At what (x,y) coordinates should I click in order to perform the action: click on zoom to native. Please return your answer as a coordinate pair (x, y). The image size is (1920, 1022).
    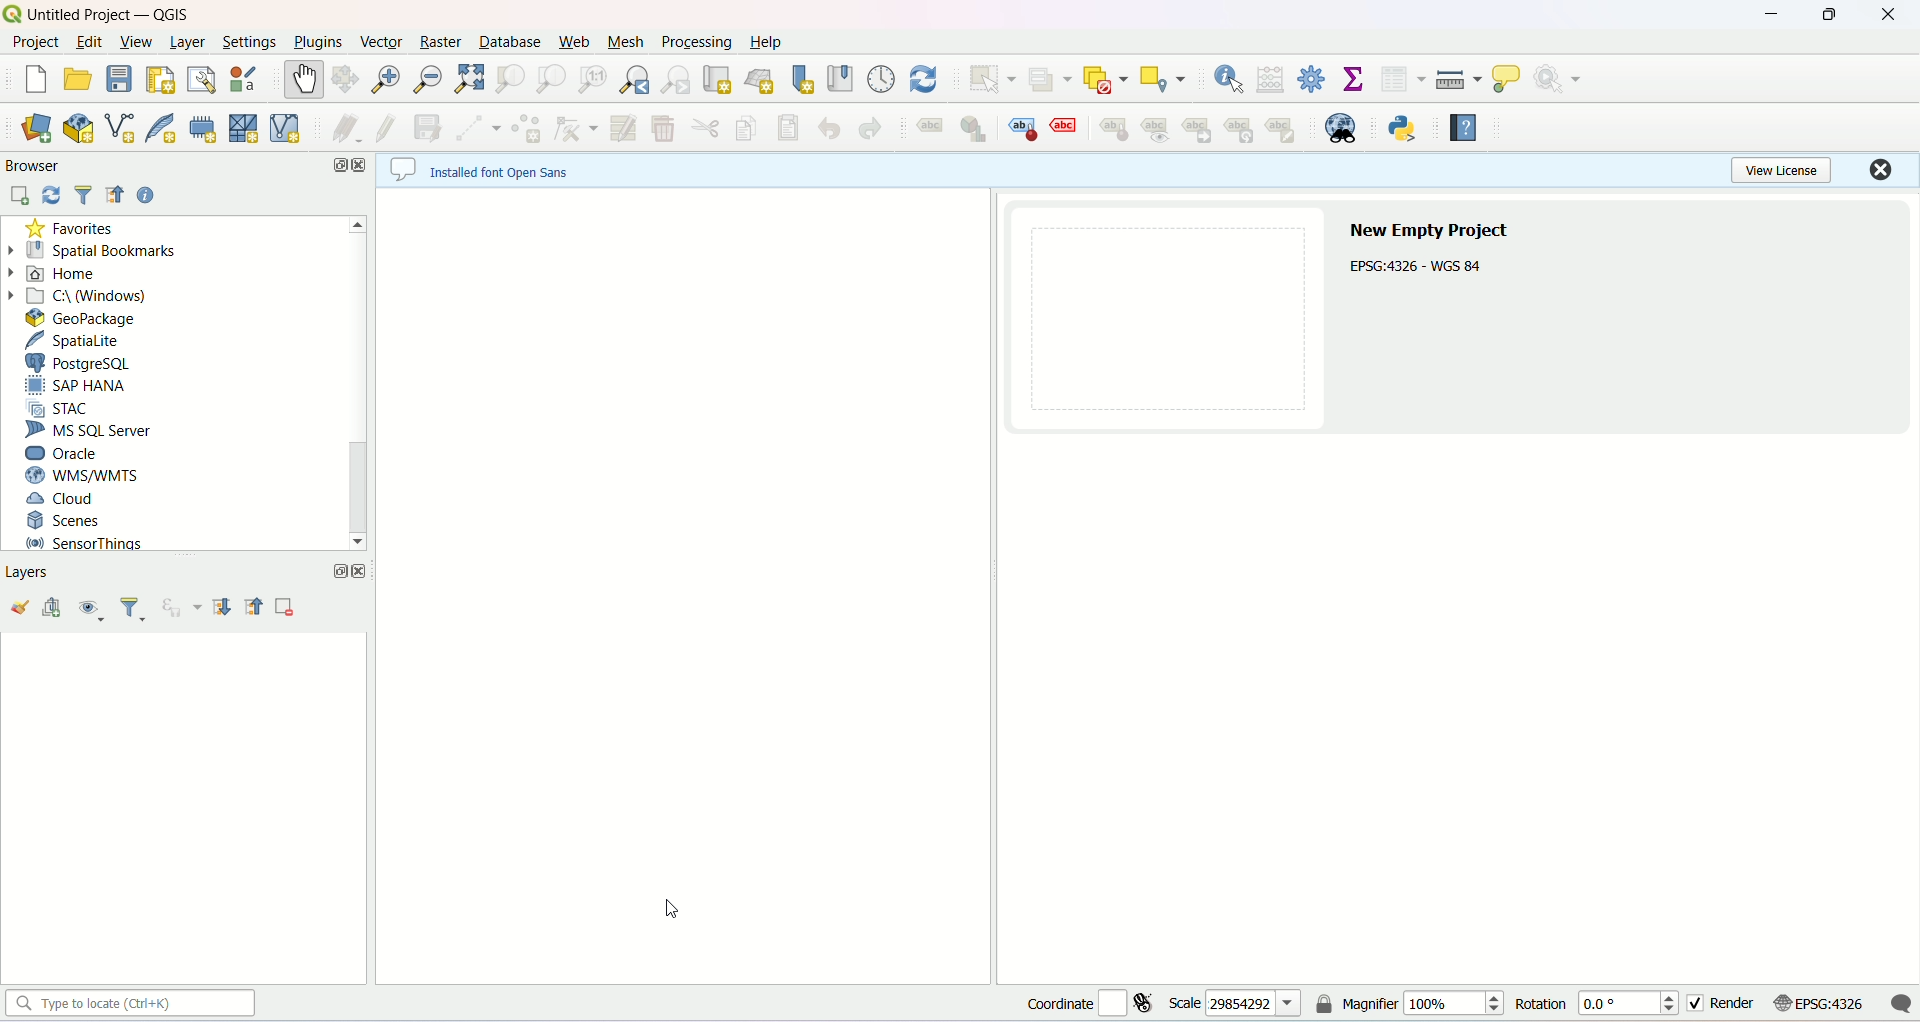
    Looking at the image, I should click on (551, 79).